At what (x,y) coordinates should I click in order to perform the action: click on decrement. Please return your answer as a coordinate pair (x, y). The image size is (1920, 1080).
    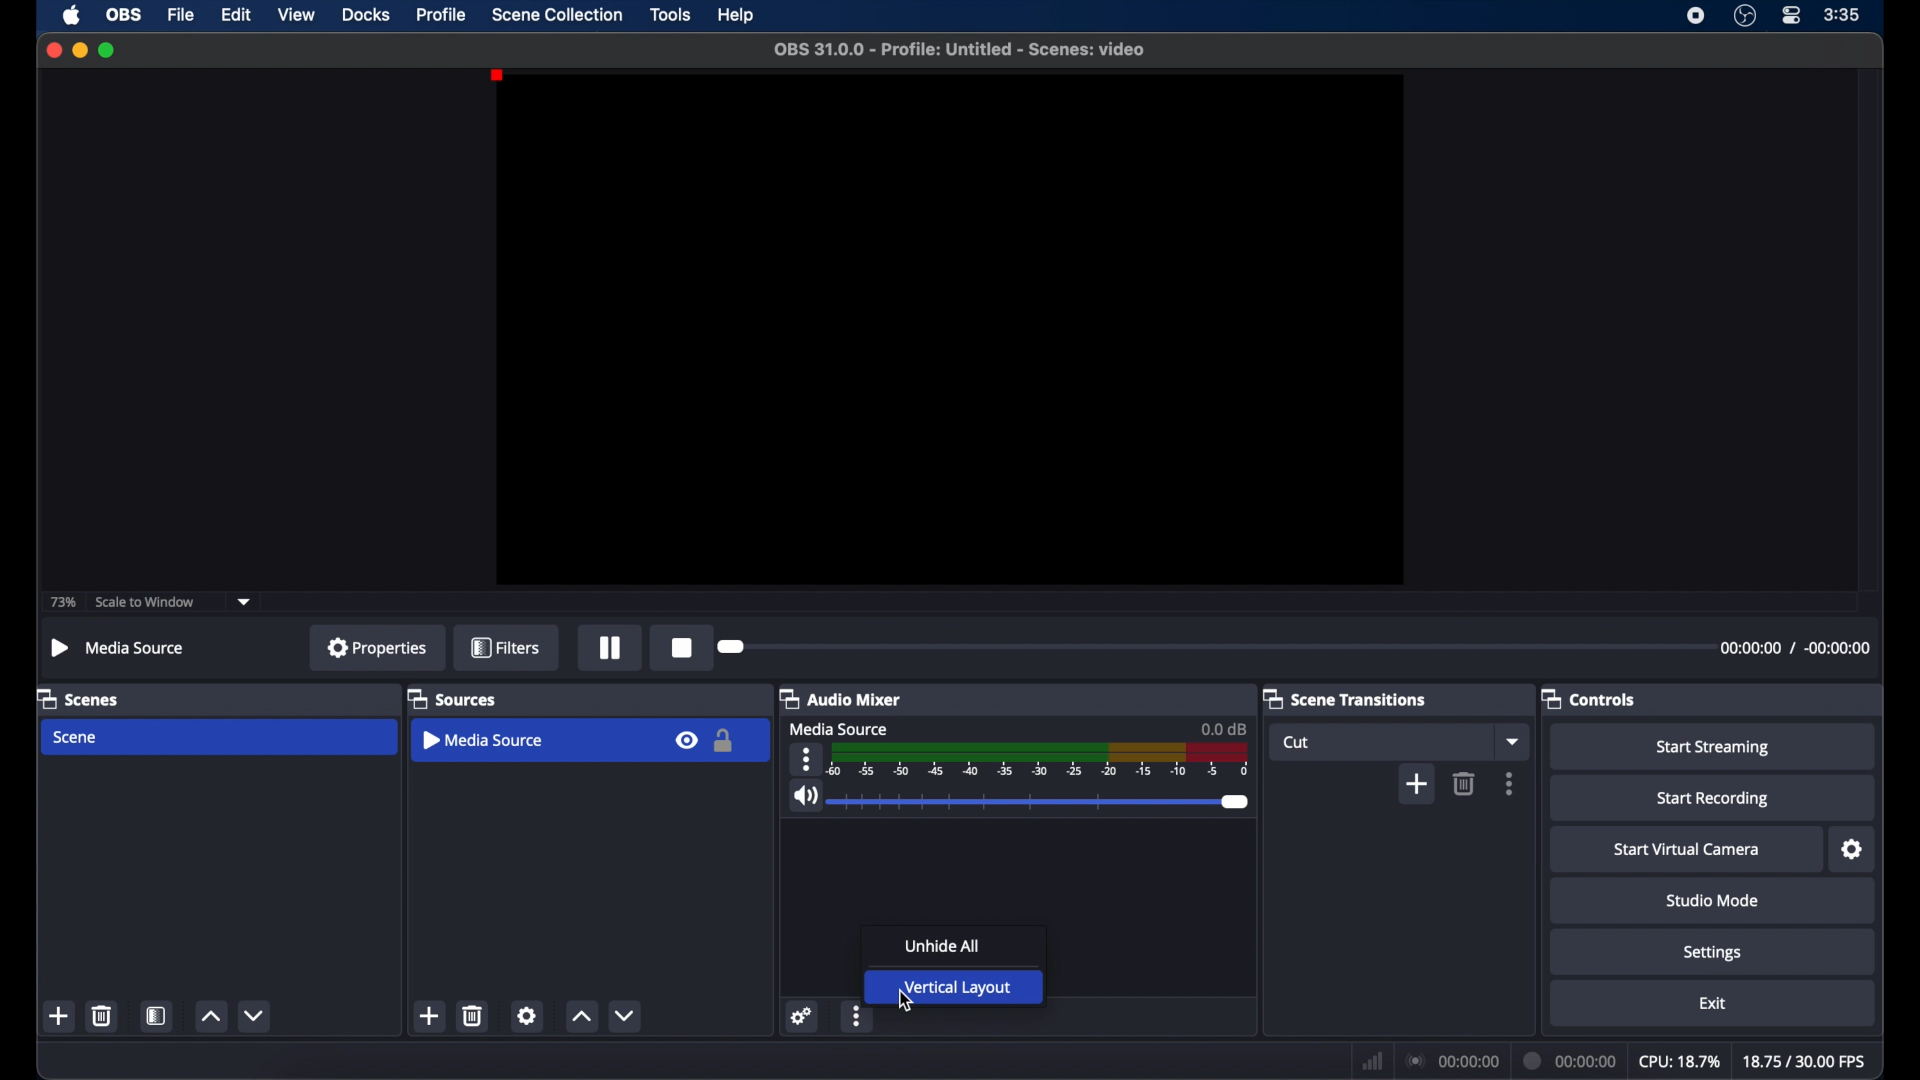
    Looking at the image, I should click on (254, 1015).